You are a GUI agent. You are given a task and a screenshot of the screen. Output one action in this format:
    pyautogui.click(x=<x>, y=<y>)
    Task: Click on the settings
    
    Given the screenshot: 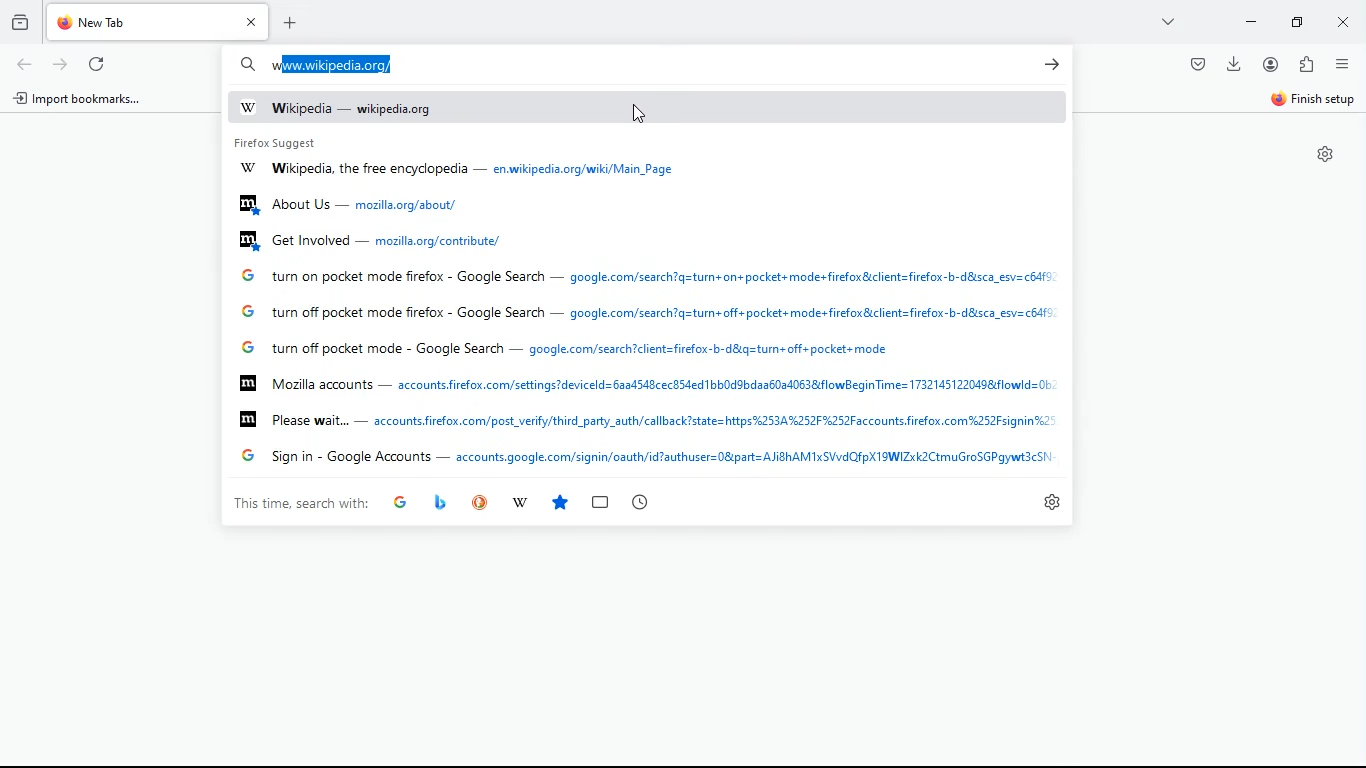 What is the action you would take?
    pyautogui.click(x=1054, y=502)
    